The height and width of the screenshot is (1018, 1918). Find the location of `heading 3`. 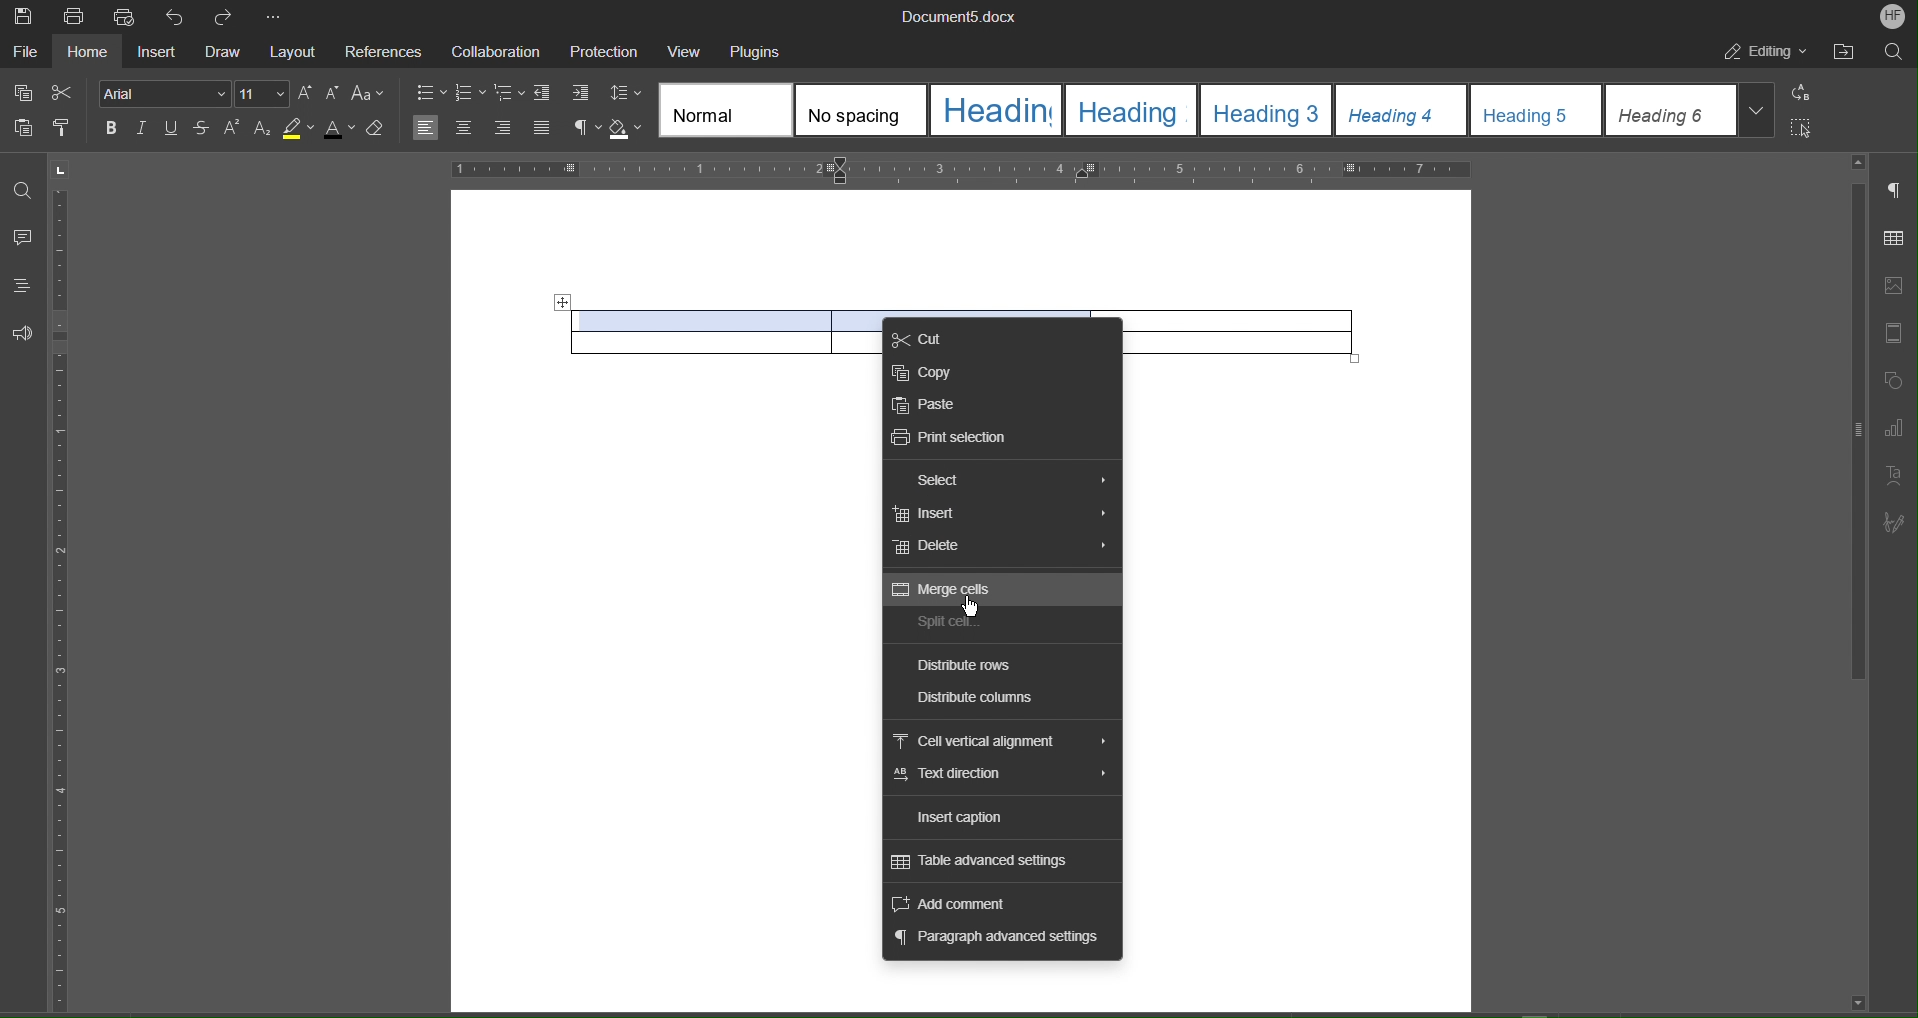

heading 3 is located at coordinates (1267, 110).